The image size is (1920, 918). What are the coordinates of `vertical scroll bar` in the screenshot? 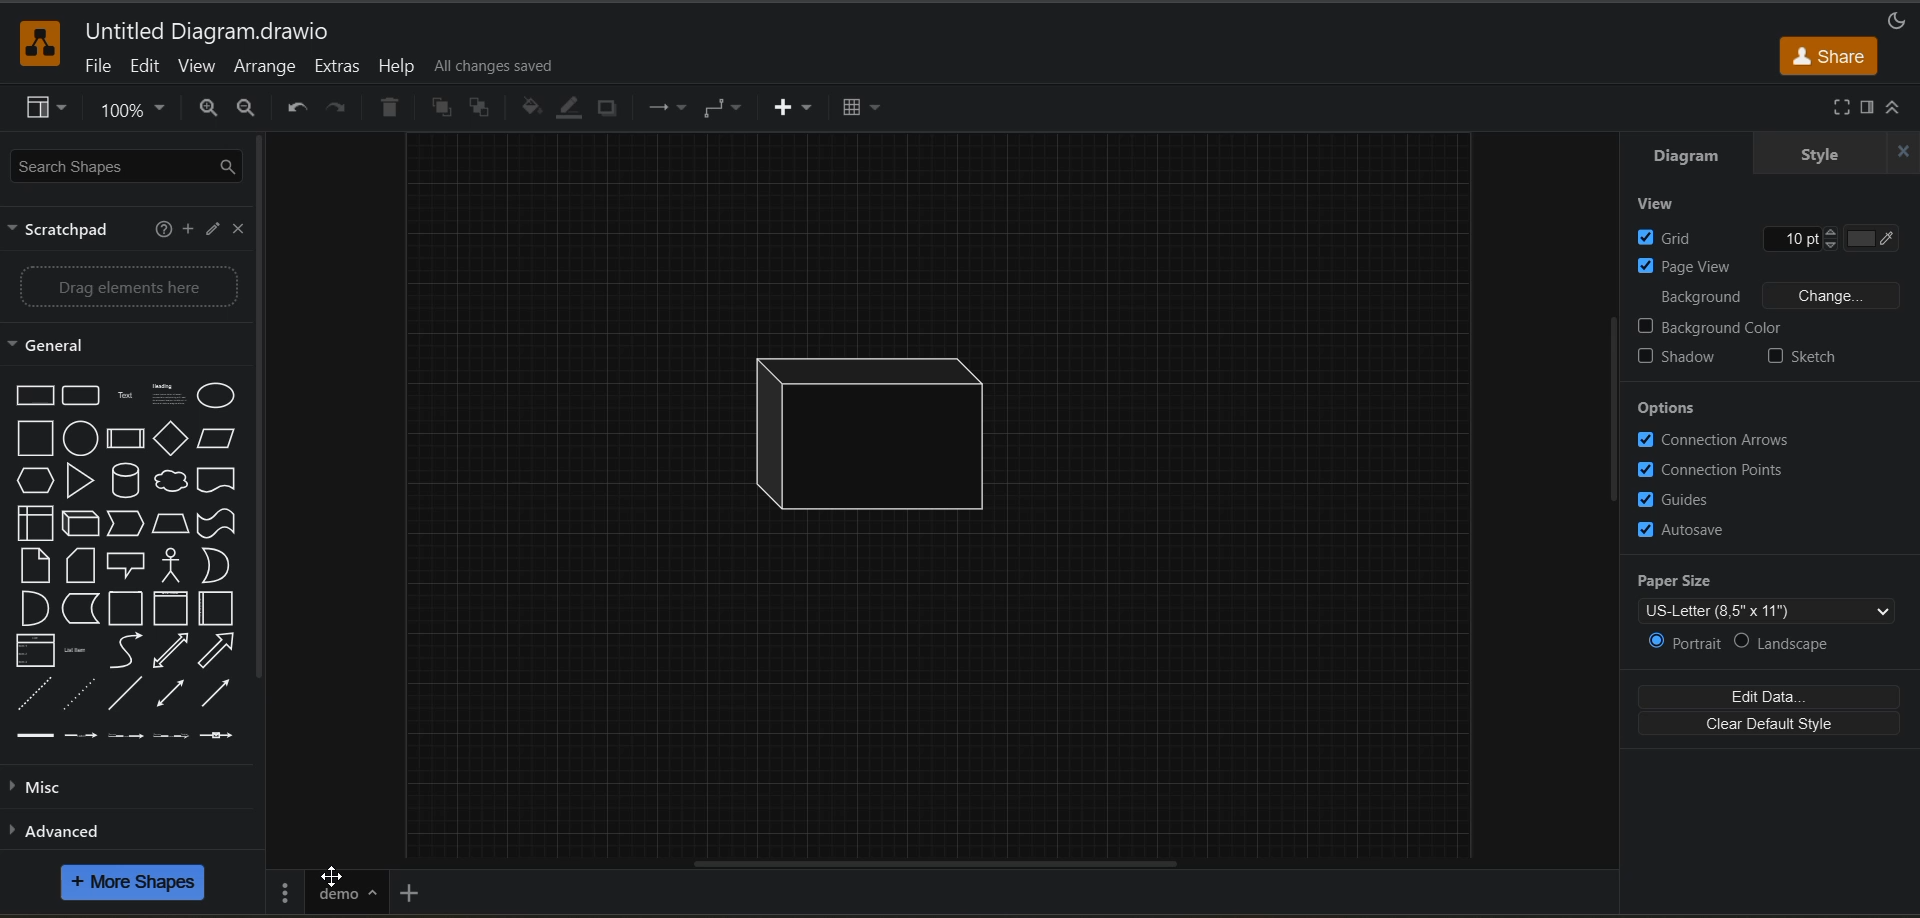 It's located at (1612, 411).